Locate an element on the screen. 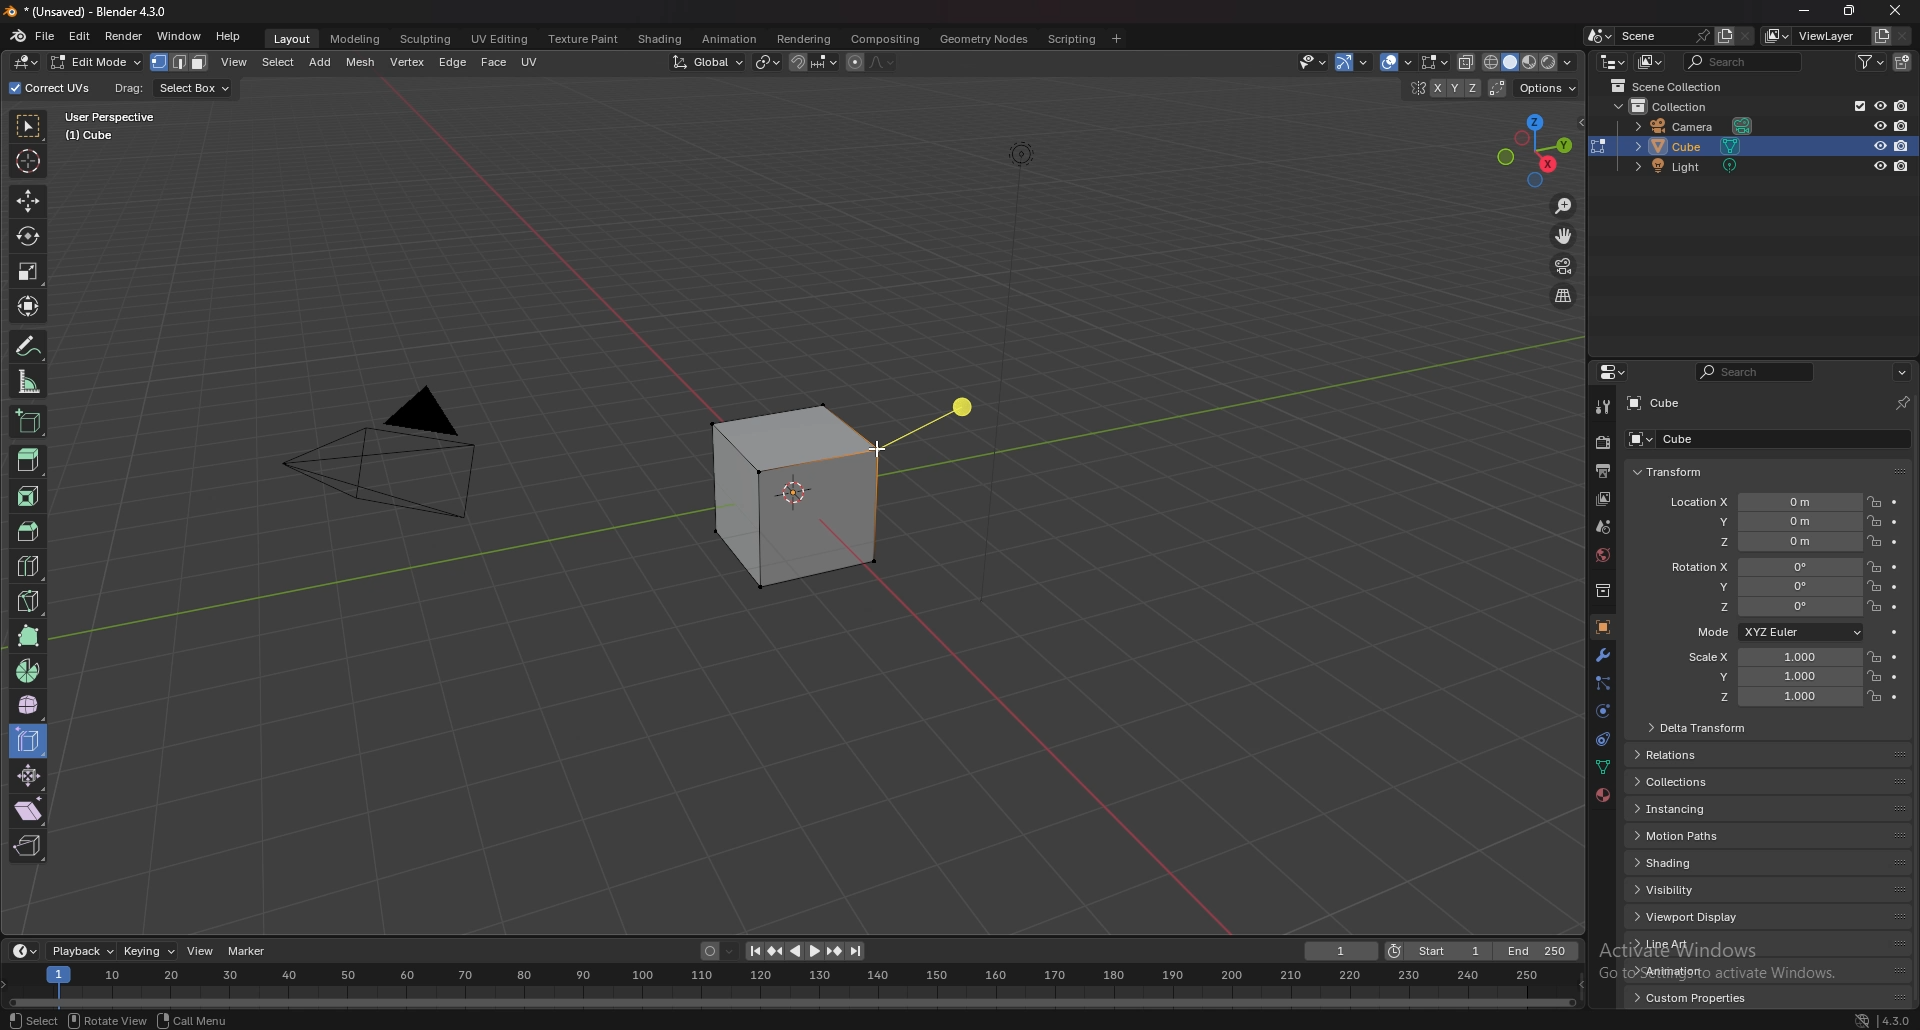 Image resolution: width=1920 pixels, height=1030 pixels. animate property is located at coordinates (1893, 631).